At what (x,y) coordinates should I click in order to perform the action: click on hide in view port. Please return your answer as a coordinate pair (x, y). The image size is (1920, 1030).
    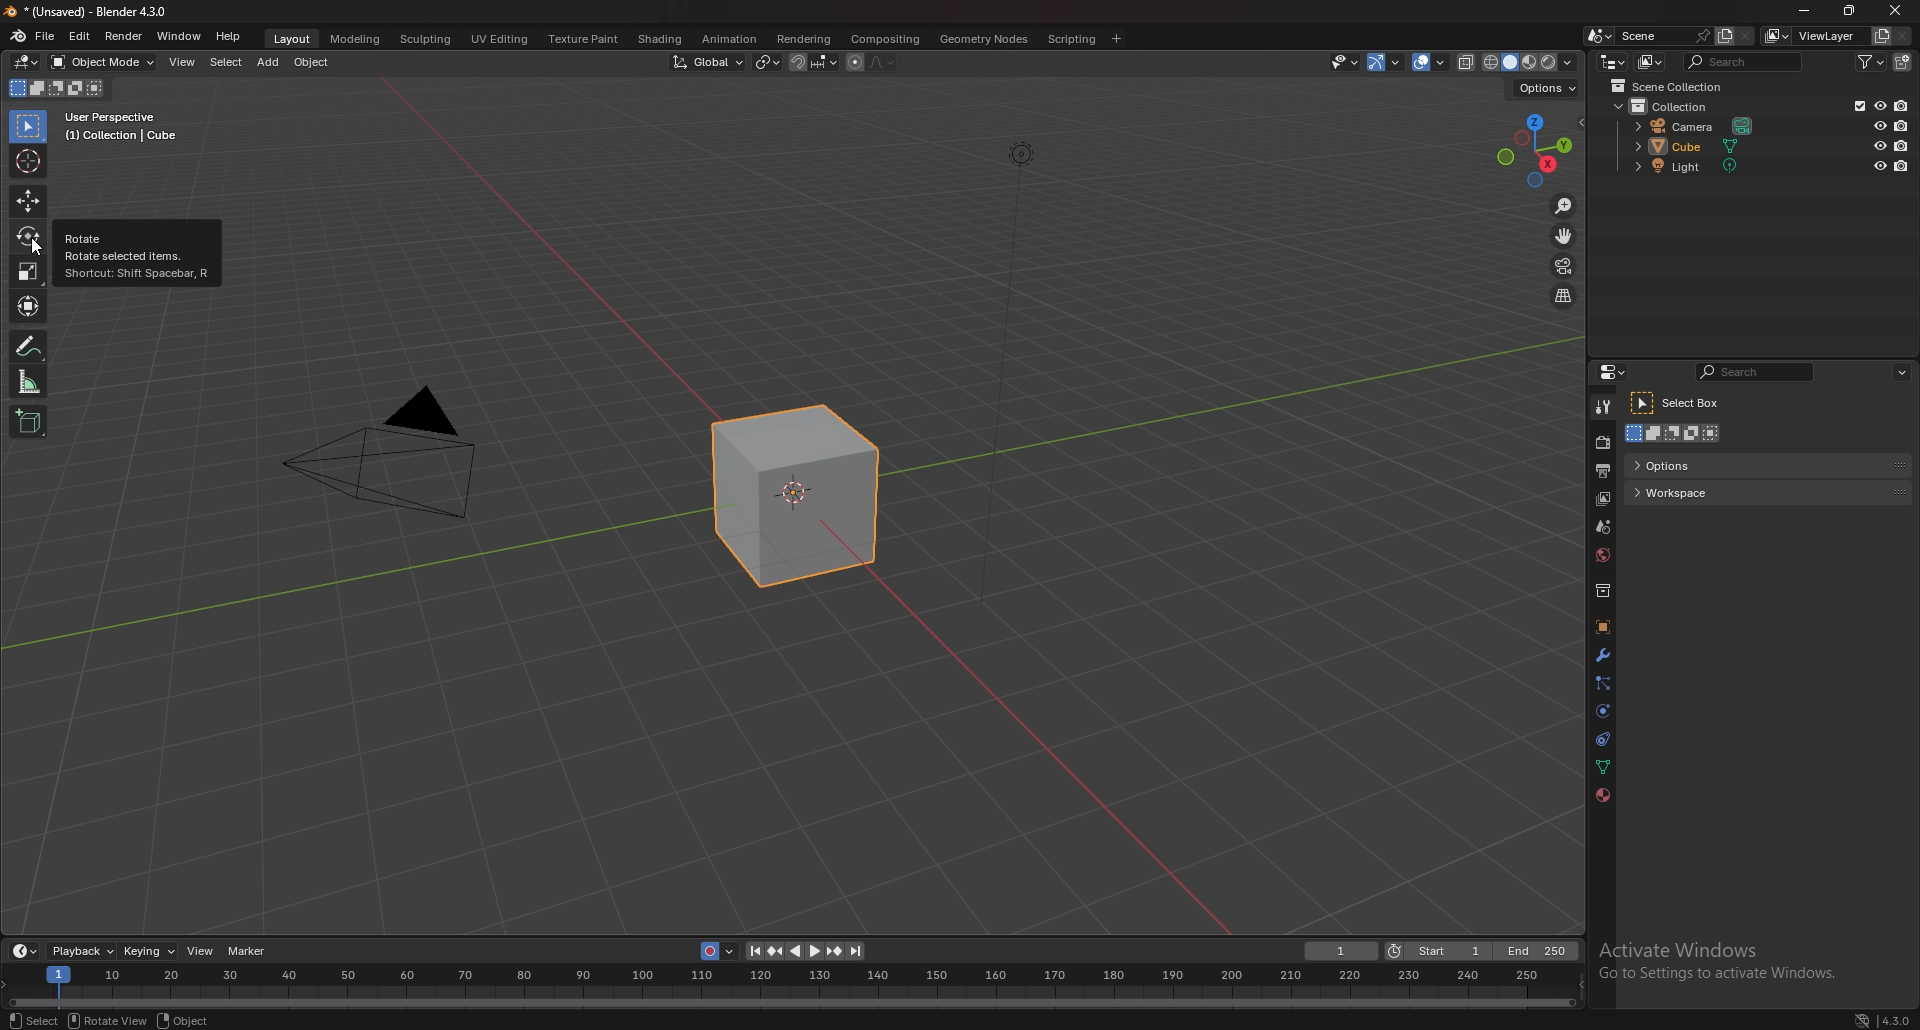
    Looking at the image, I should click on (1879, 165).